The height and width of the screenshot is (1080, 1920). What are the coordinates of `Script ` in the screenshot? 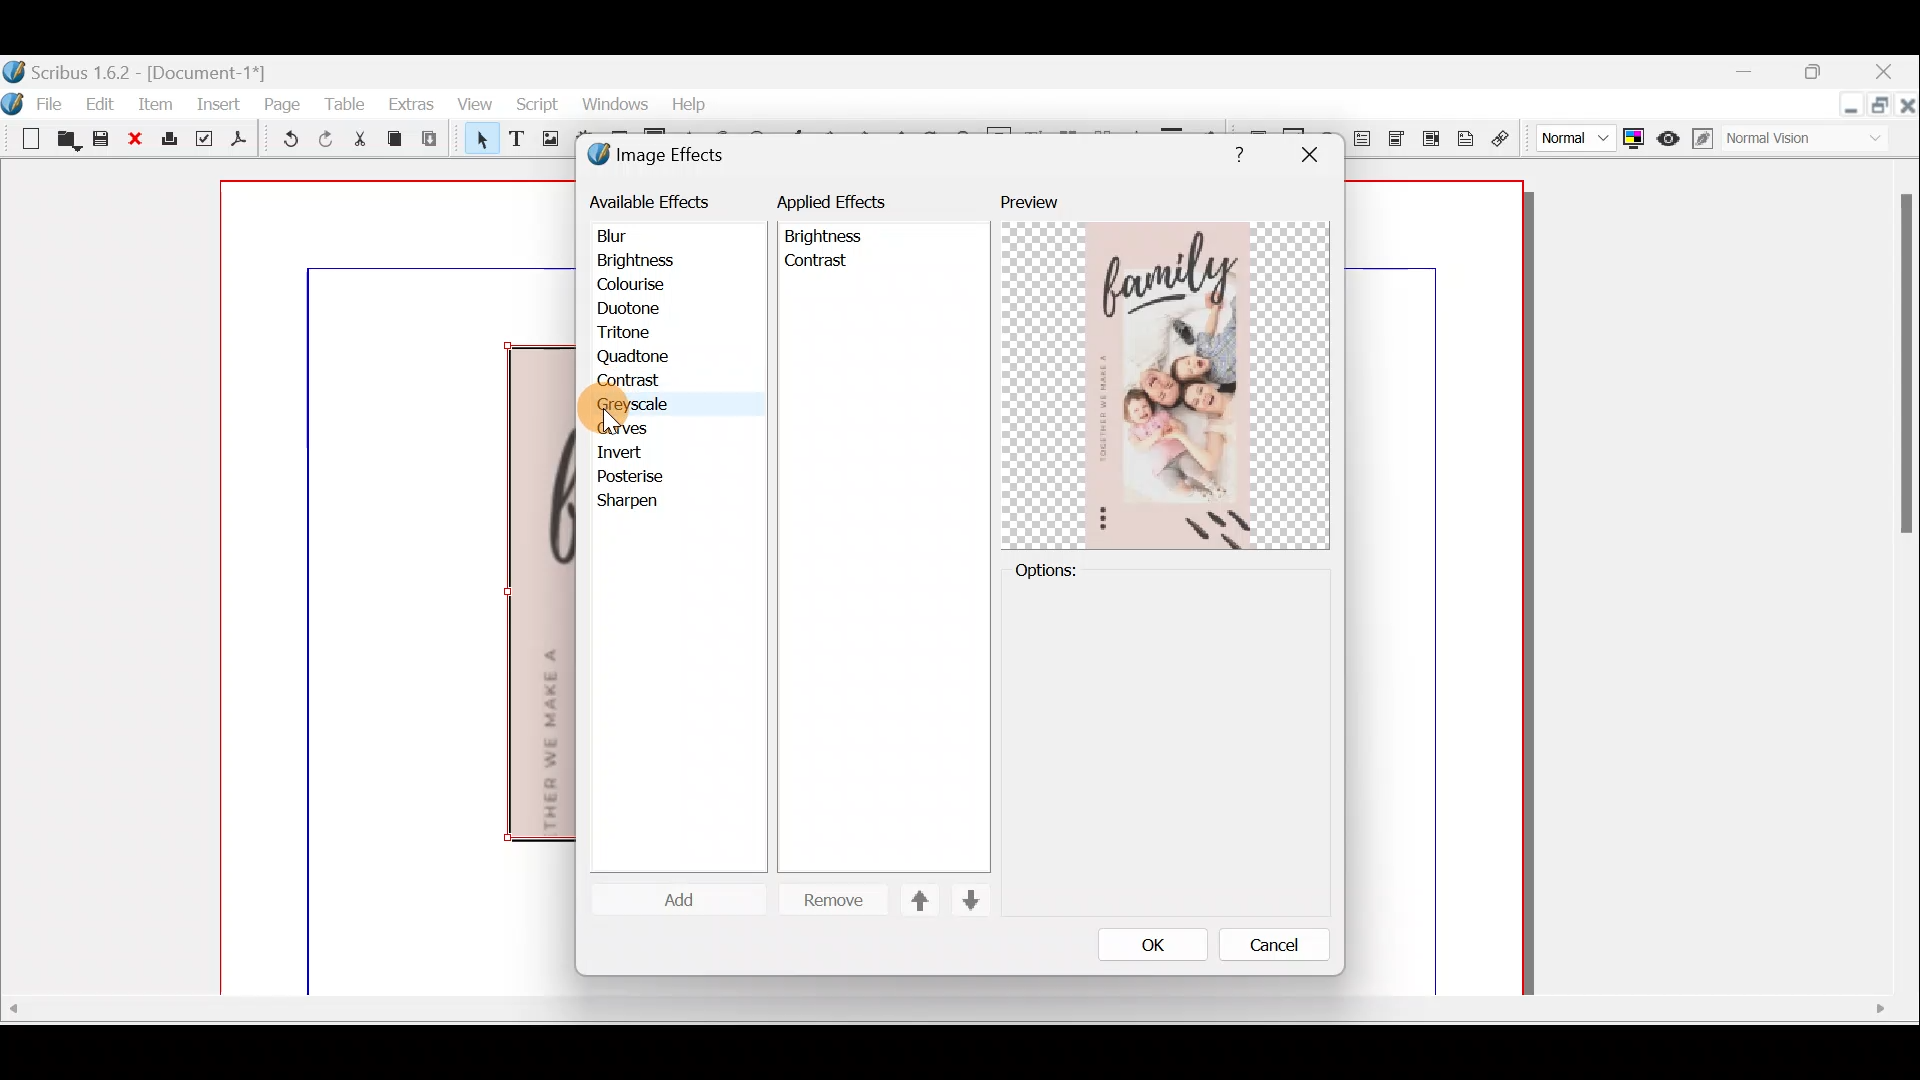 It's located at (543, 106).